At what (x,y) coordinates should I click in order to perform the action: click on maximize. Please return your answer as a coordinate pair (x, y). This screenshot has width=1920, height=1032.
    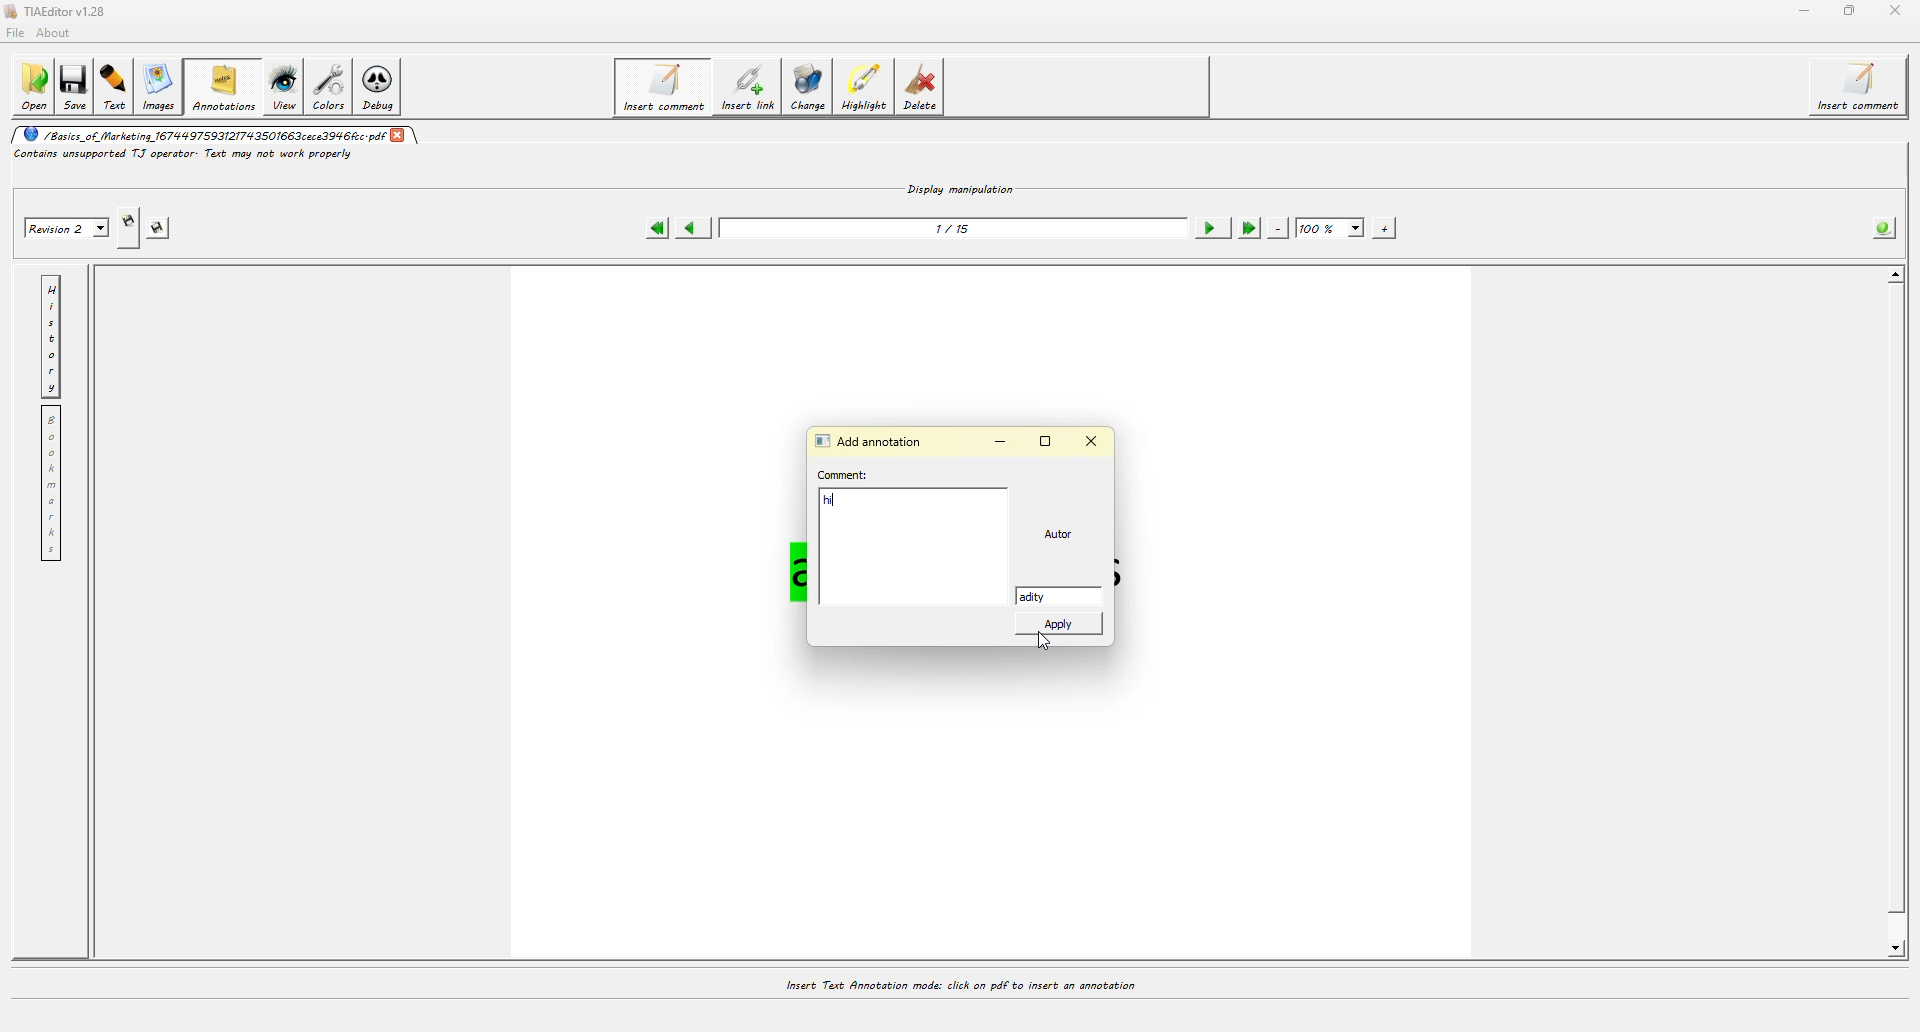
    Looking at the image, I should click on (1048, 441).